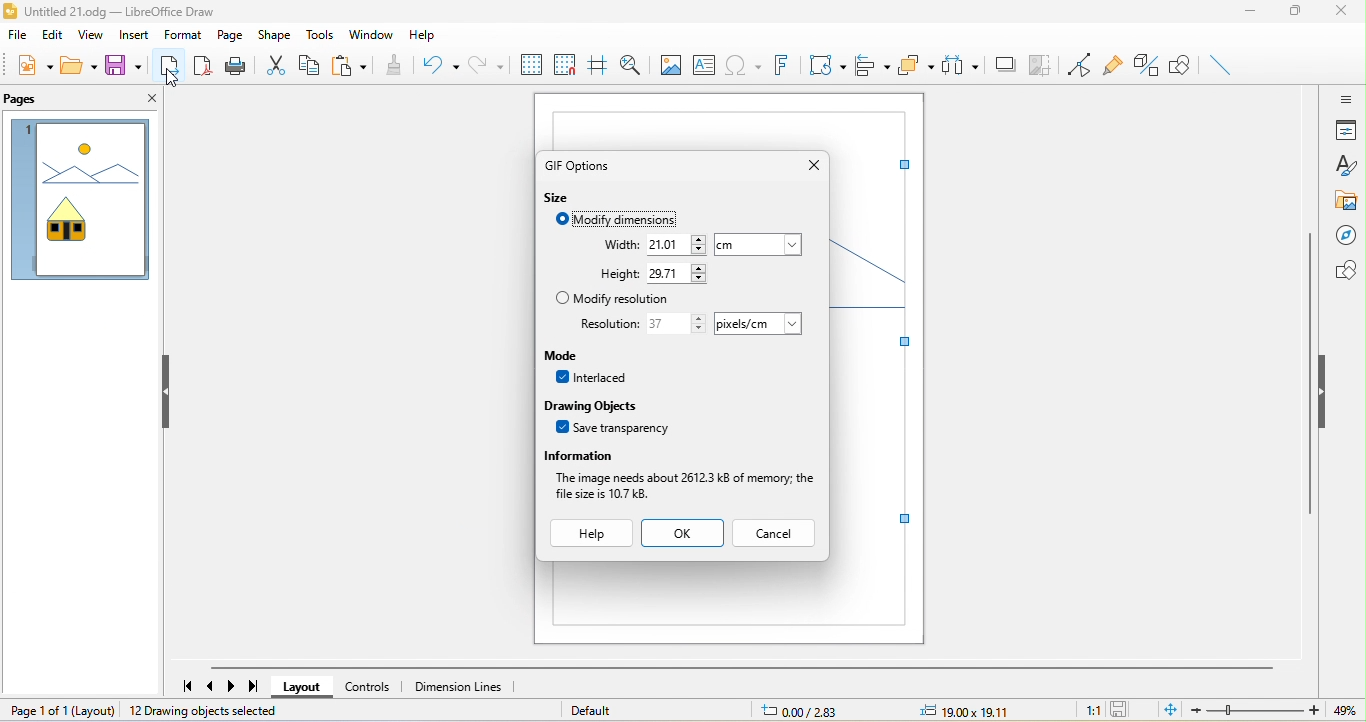 This screenshot has height=722, width=1366. Describe the element at coordinates (677, 246) in the screenshot. I see `21.01` at that location.